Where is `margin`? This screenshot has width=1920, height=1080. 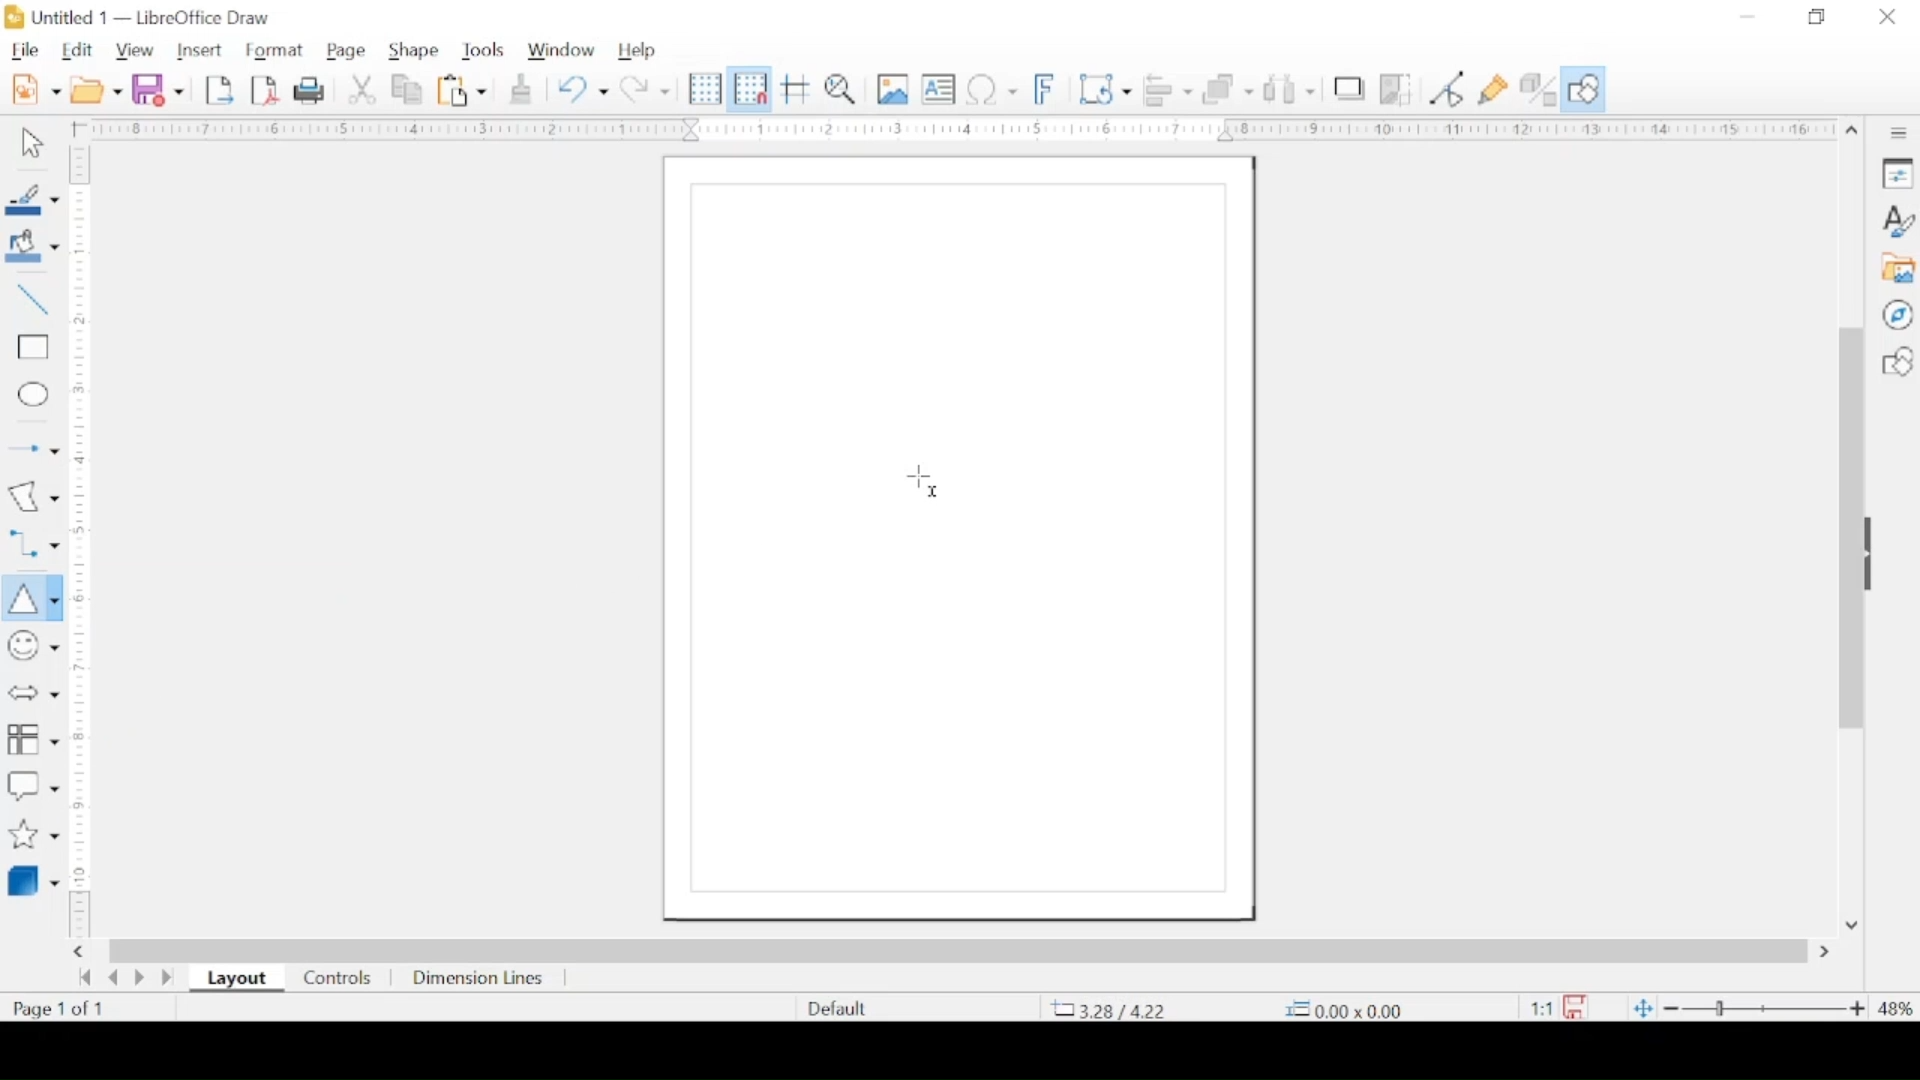
margin is located at coordinates (83, 544).